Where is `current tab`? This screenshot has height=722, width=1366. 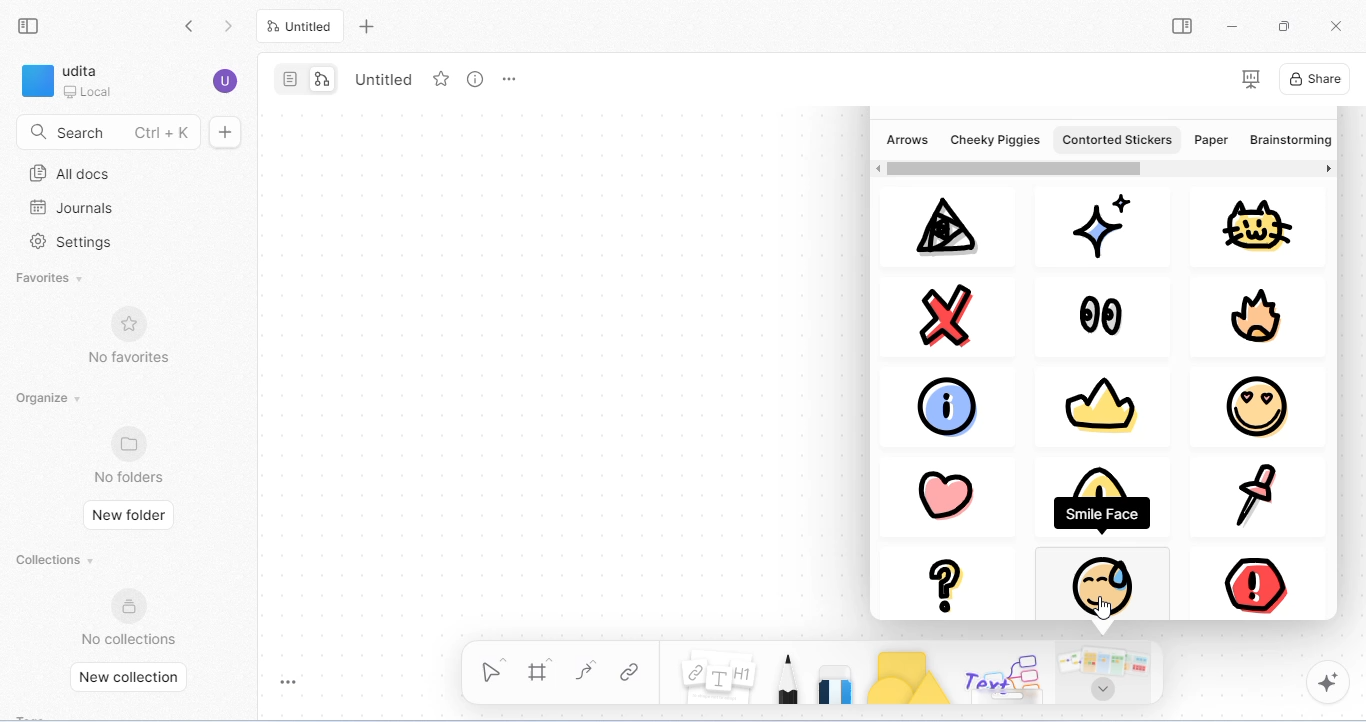
current tab is located at coordinates (300, 26).